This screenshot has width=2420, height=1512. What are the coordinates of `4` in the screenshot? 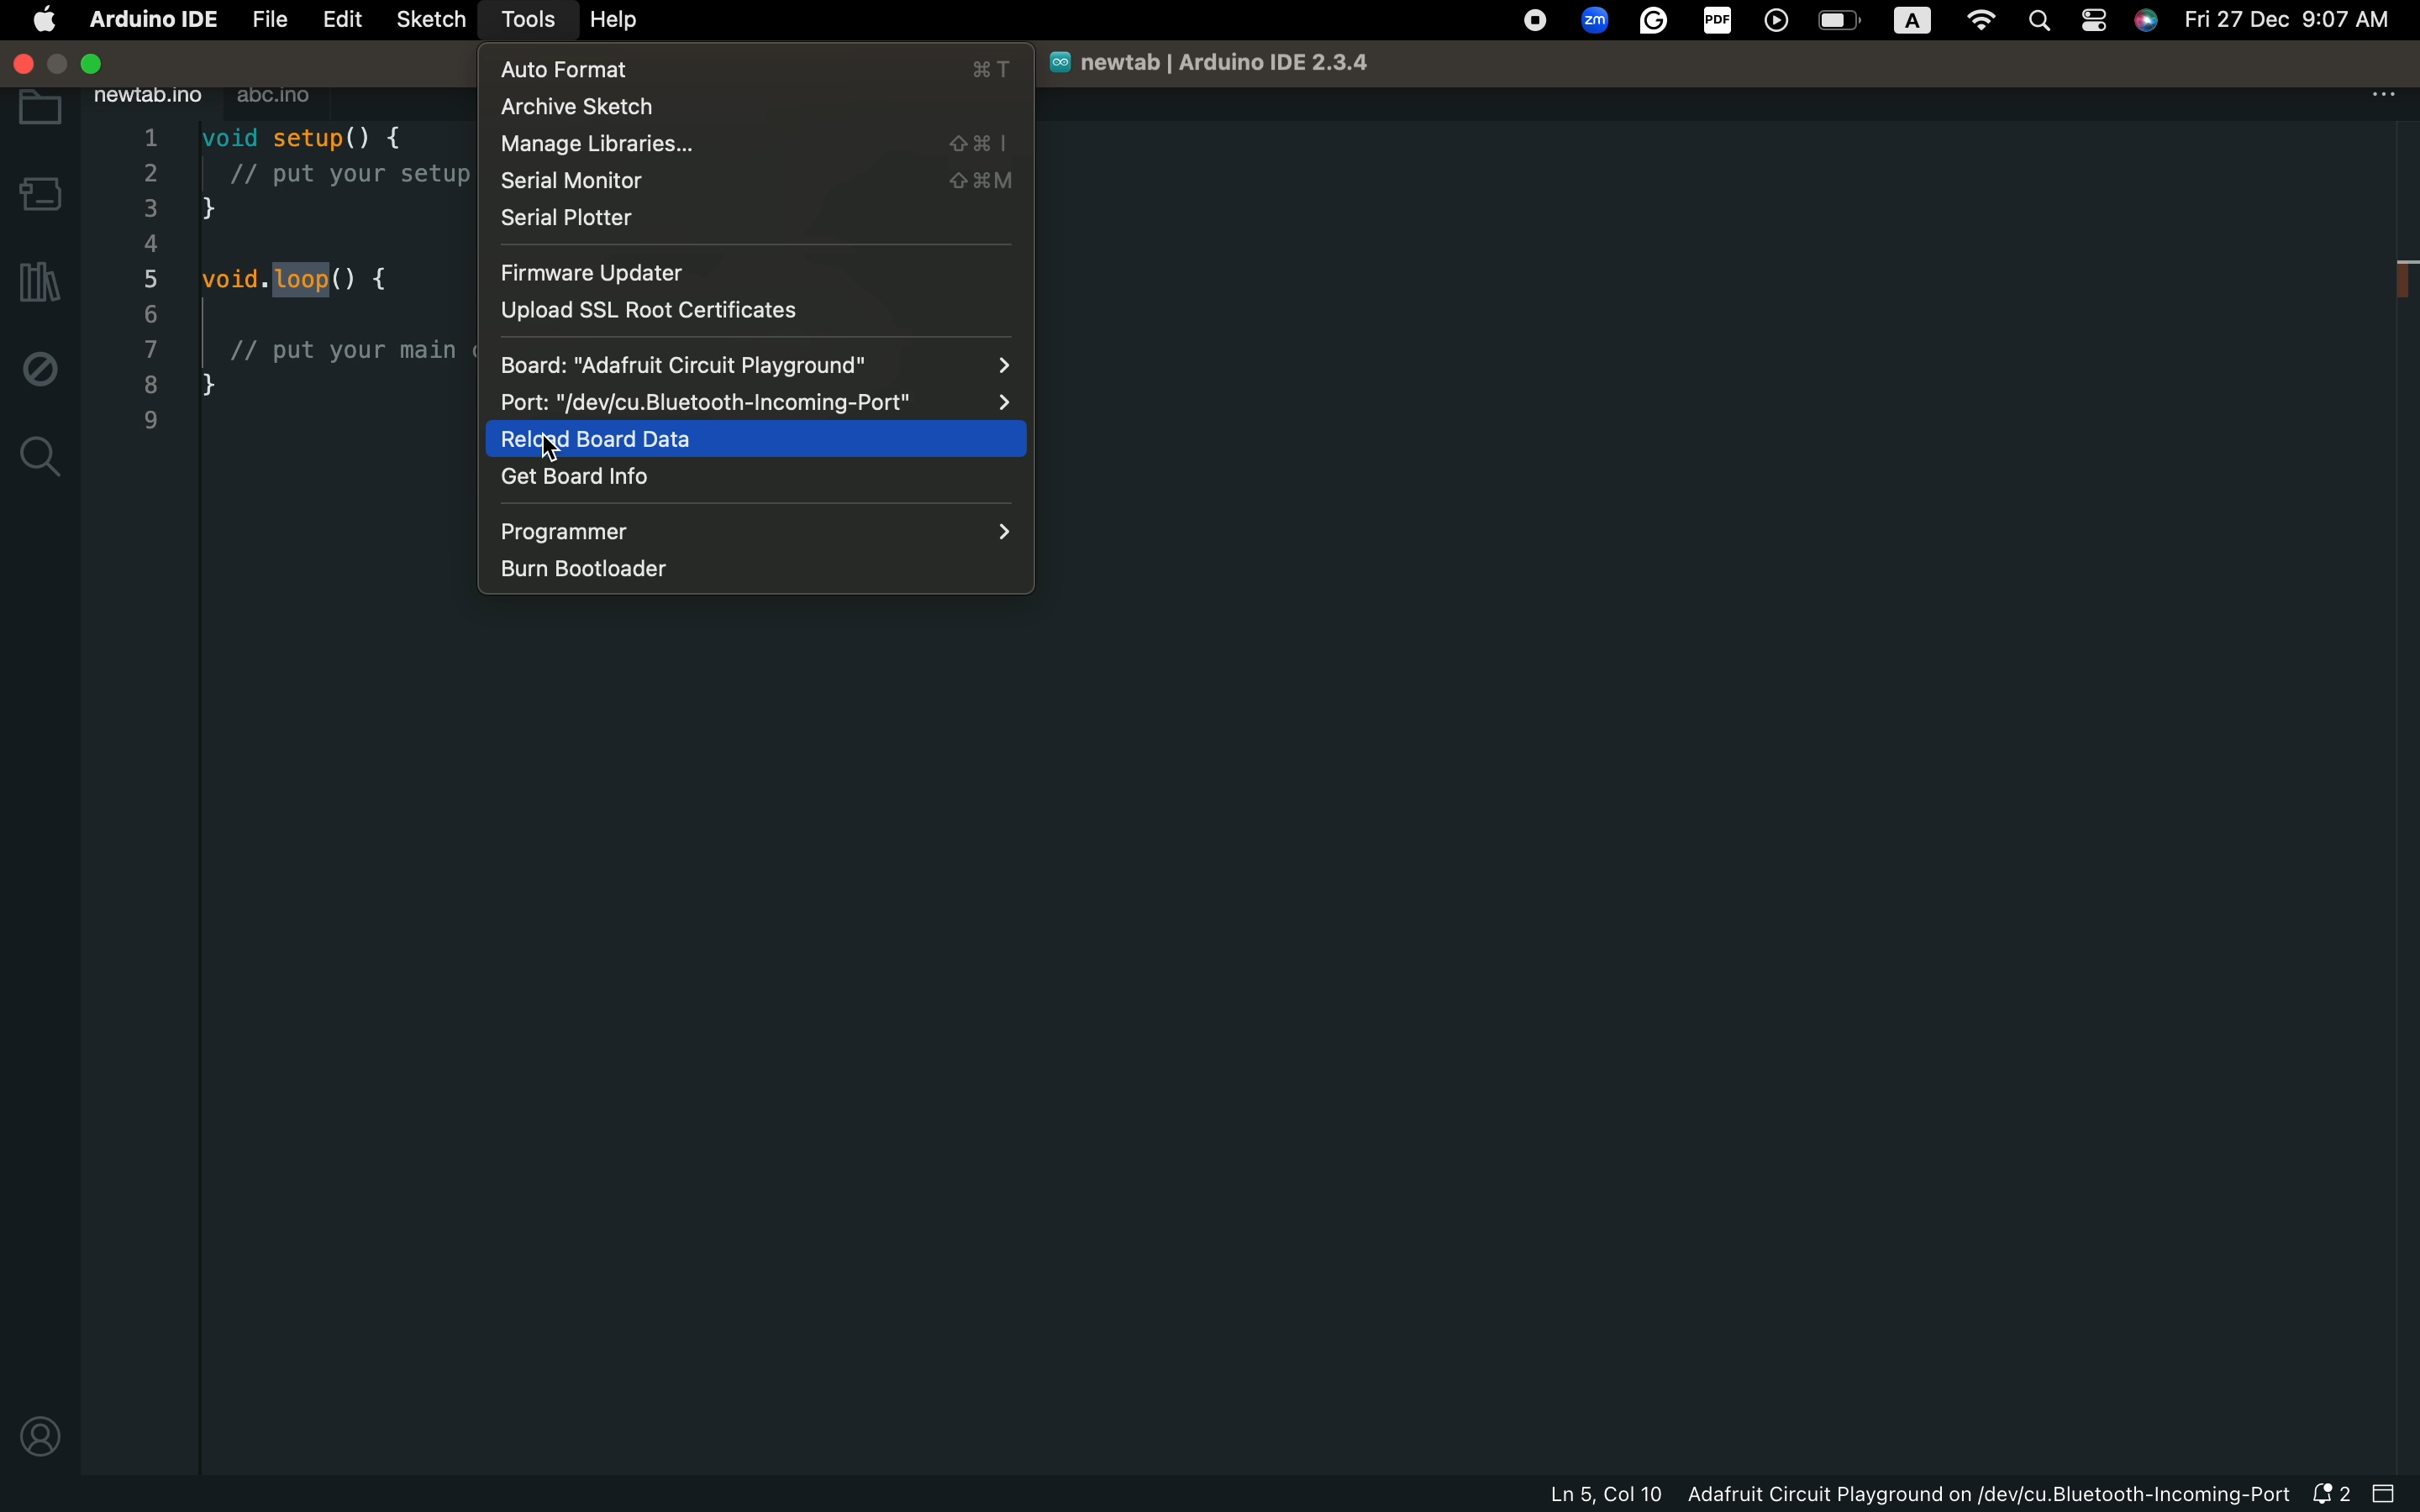 It's located at (149, 242).